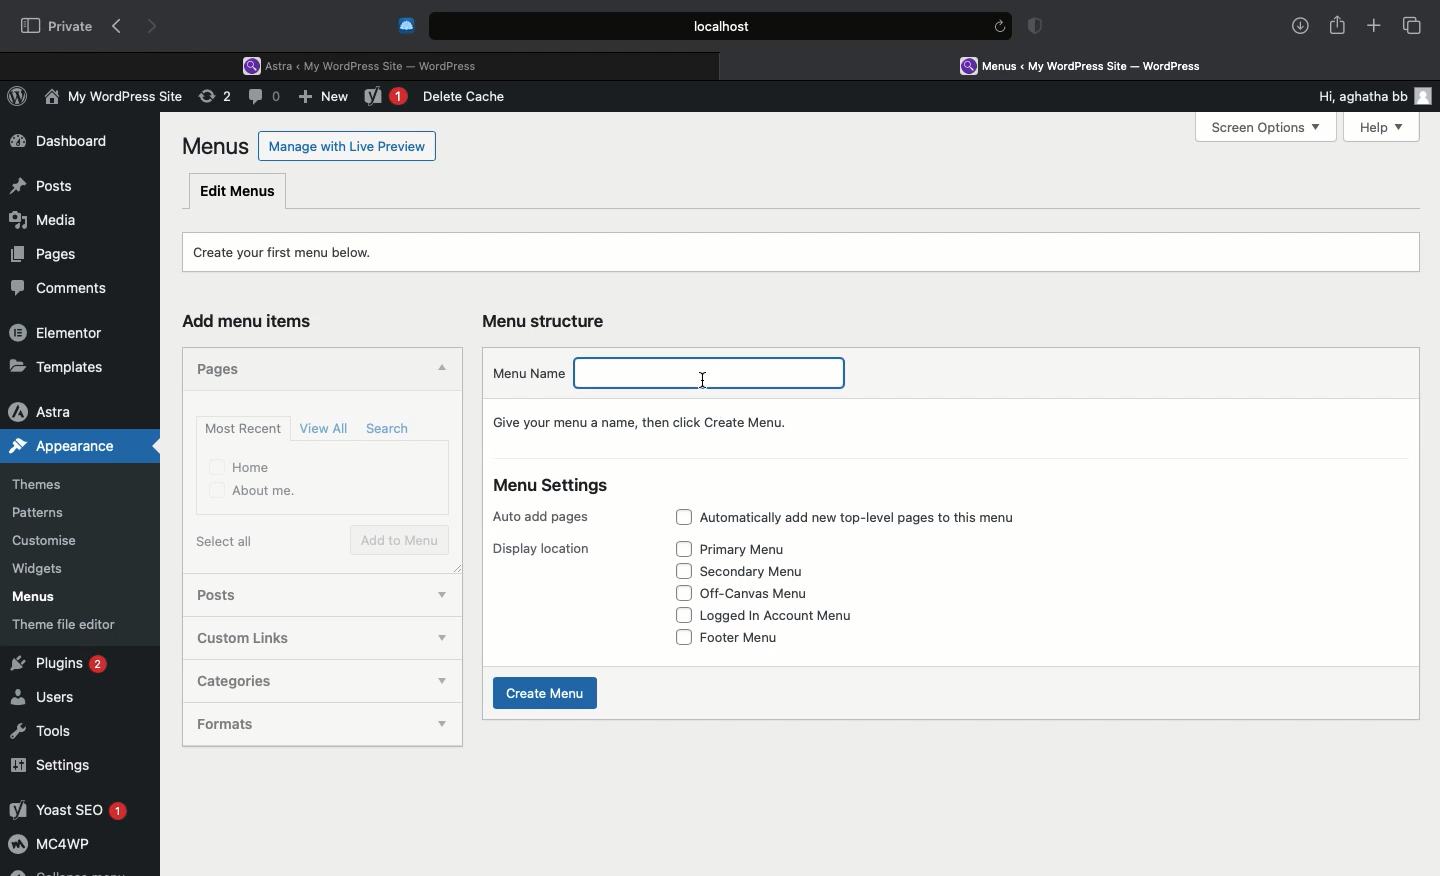  Describe the element at coordinates (110, 100) in the screenshot. I see `My WordPress Site` at that location.